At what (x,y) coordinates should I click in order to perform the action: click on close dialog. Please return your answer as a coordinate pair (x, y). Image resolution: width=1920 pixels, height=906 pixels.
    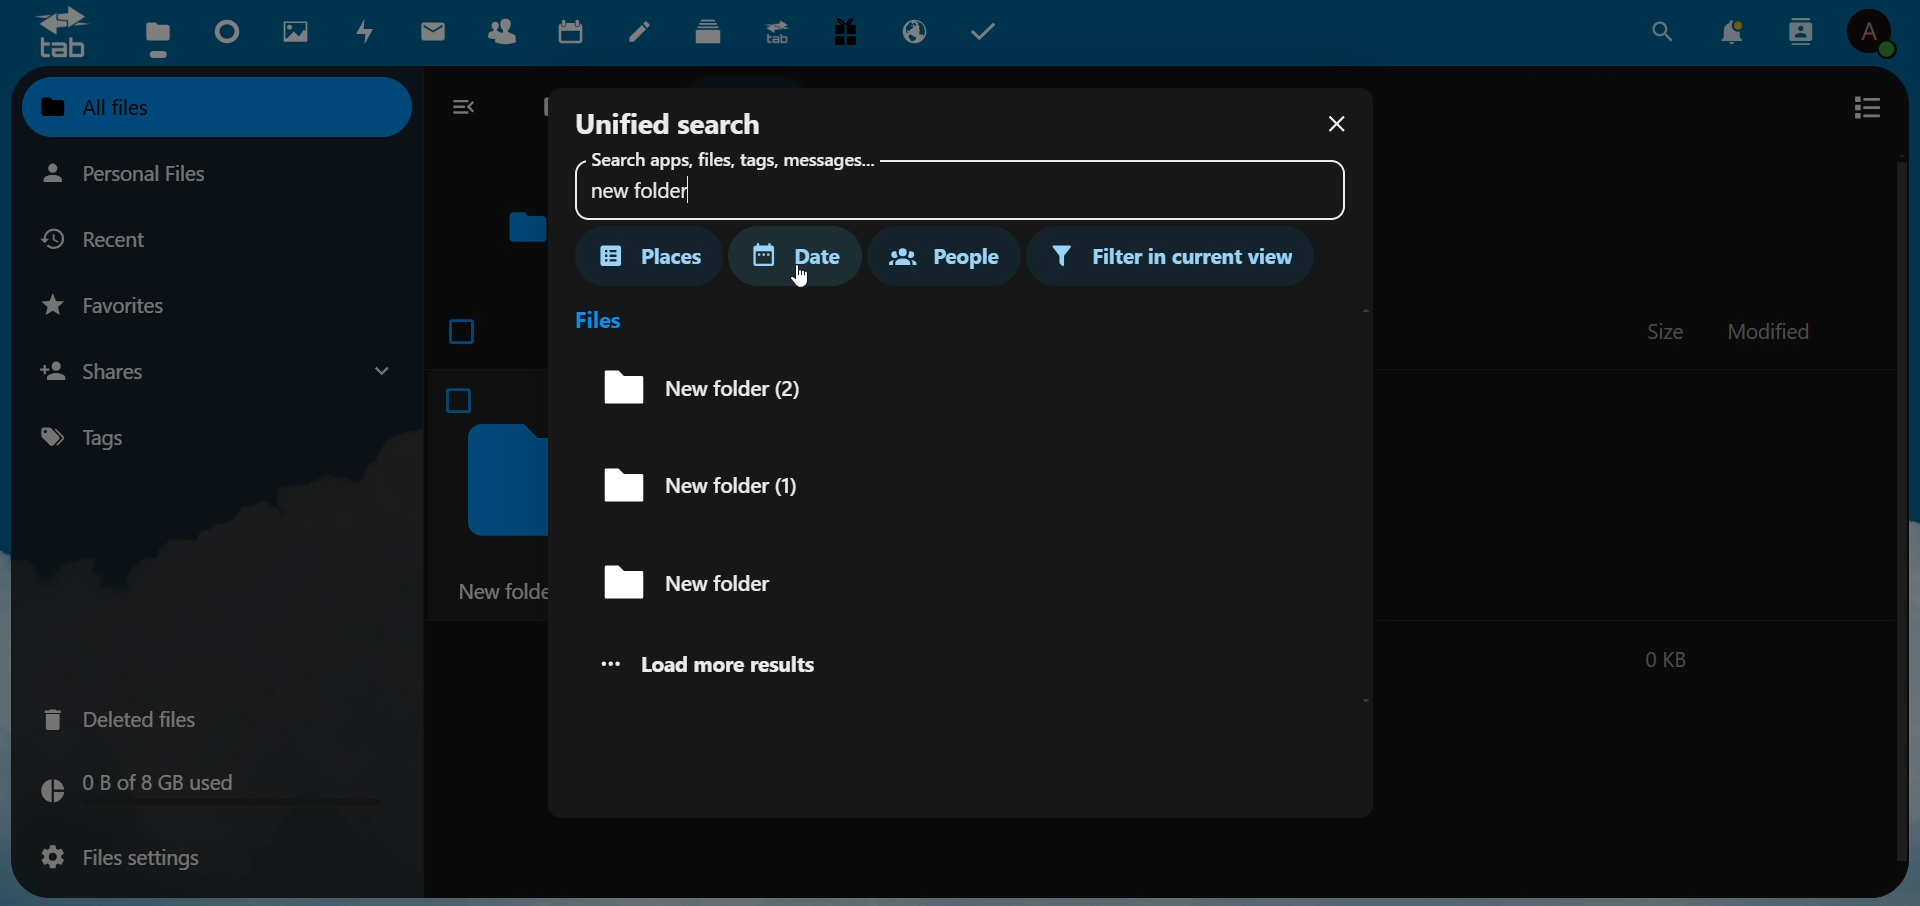
    Looking at the image, I should click on (1334, 126).